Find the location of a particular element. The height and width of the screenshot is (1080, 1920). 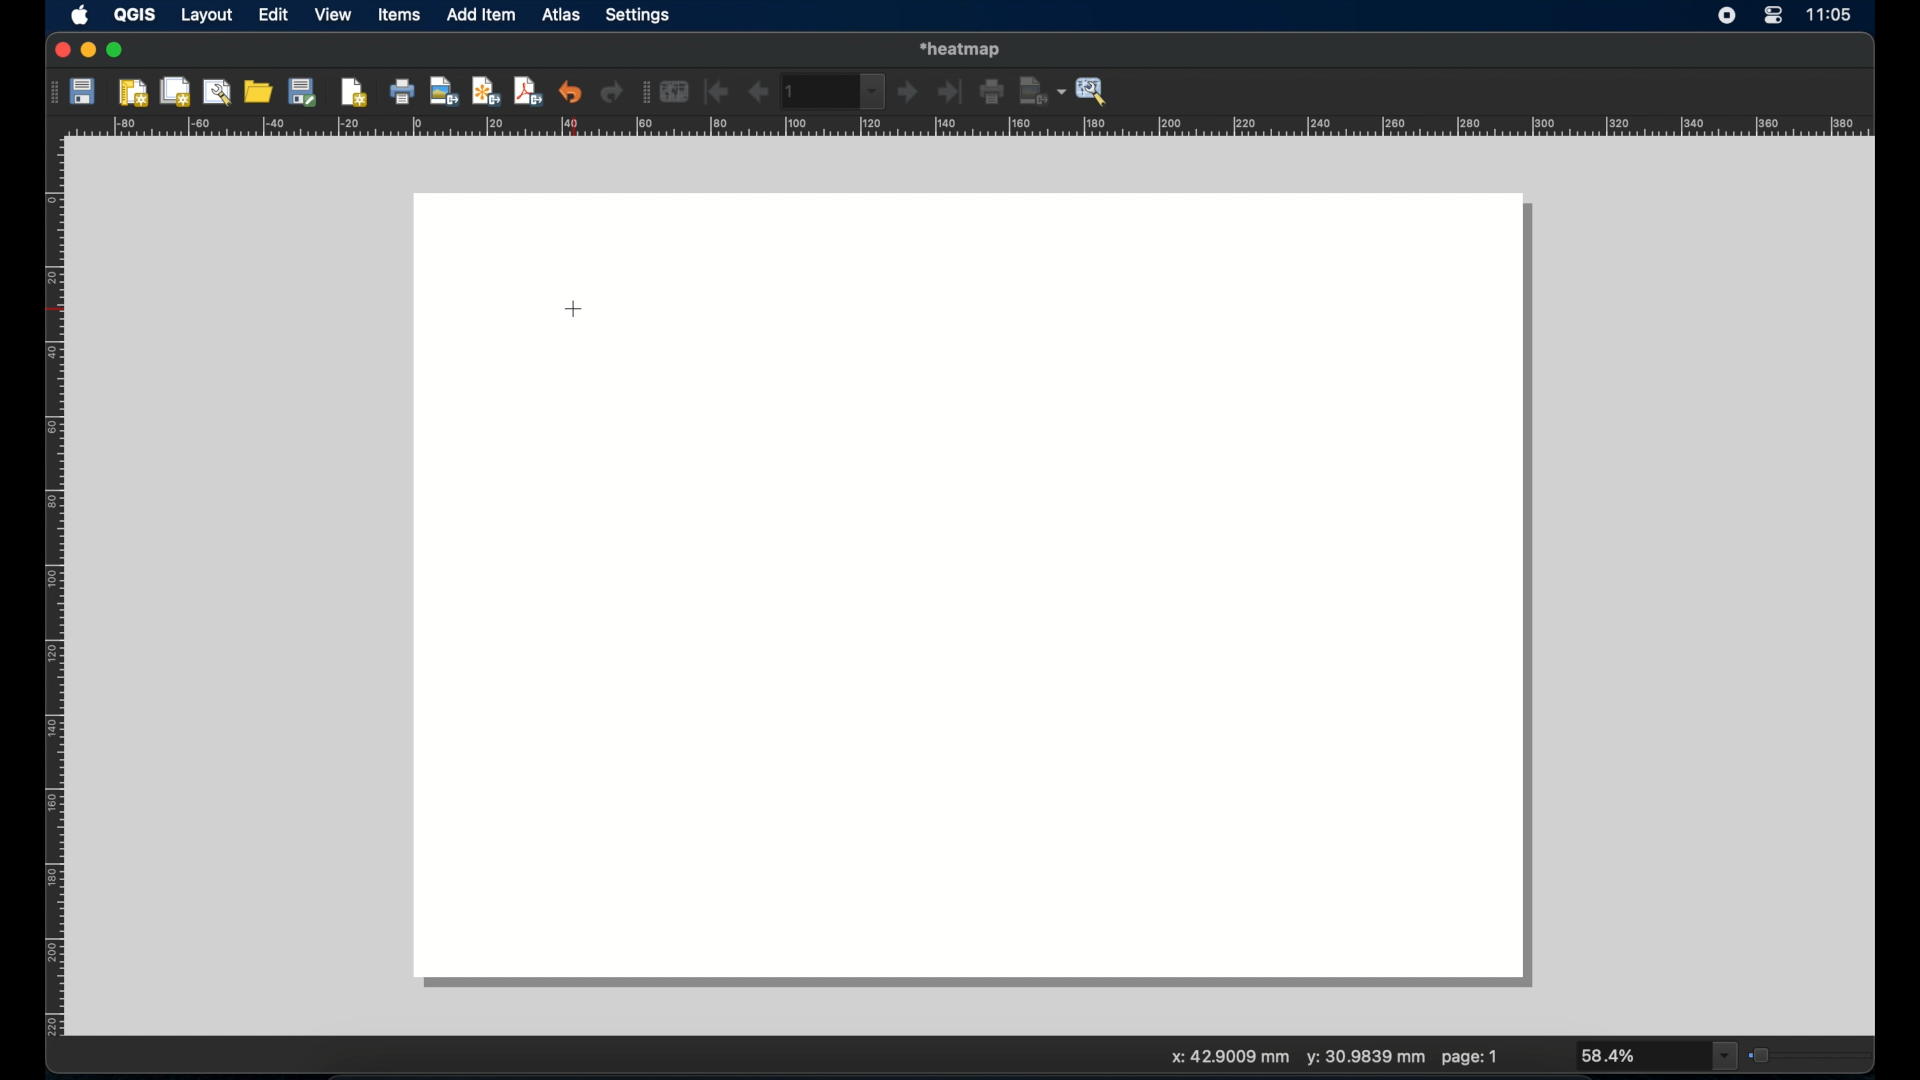

zoom drop down is located at coordinates (1659, 1056).